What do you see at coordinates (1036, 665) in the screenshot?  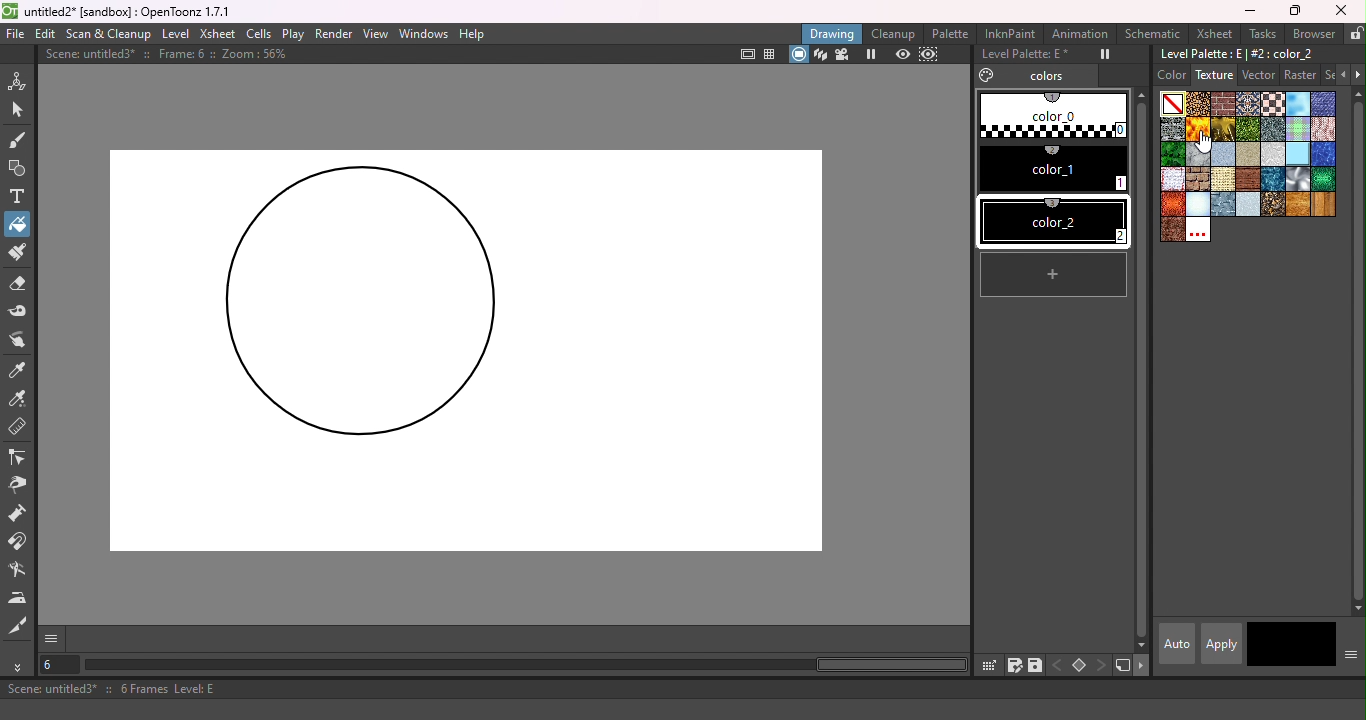 I see `save palette` at bounding box center [1036, 665].